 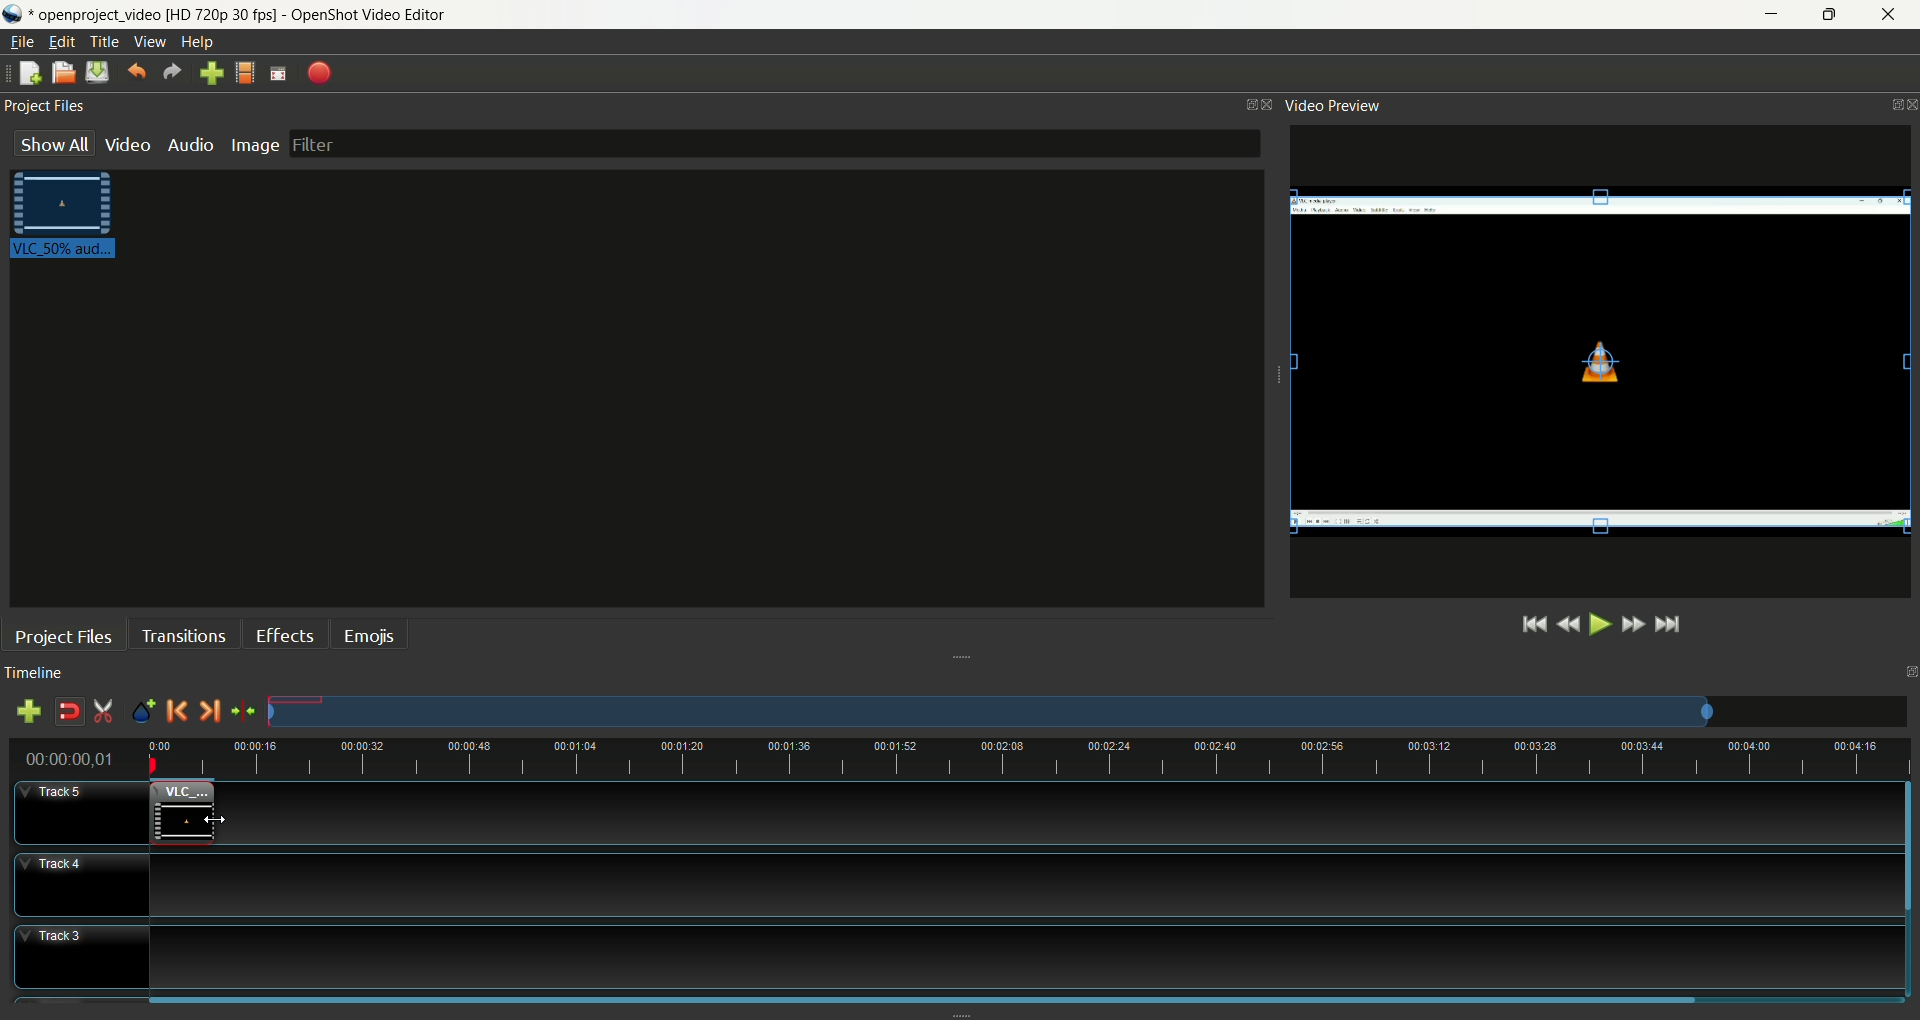 What do you see at coordinates (190, 144) in the screenshot?
I see `audio` at bounding box center [190, 144].